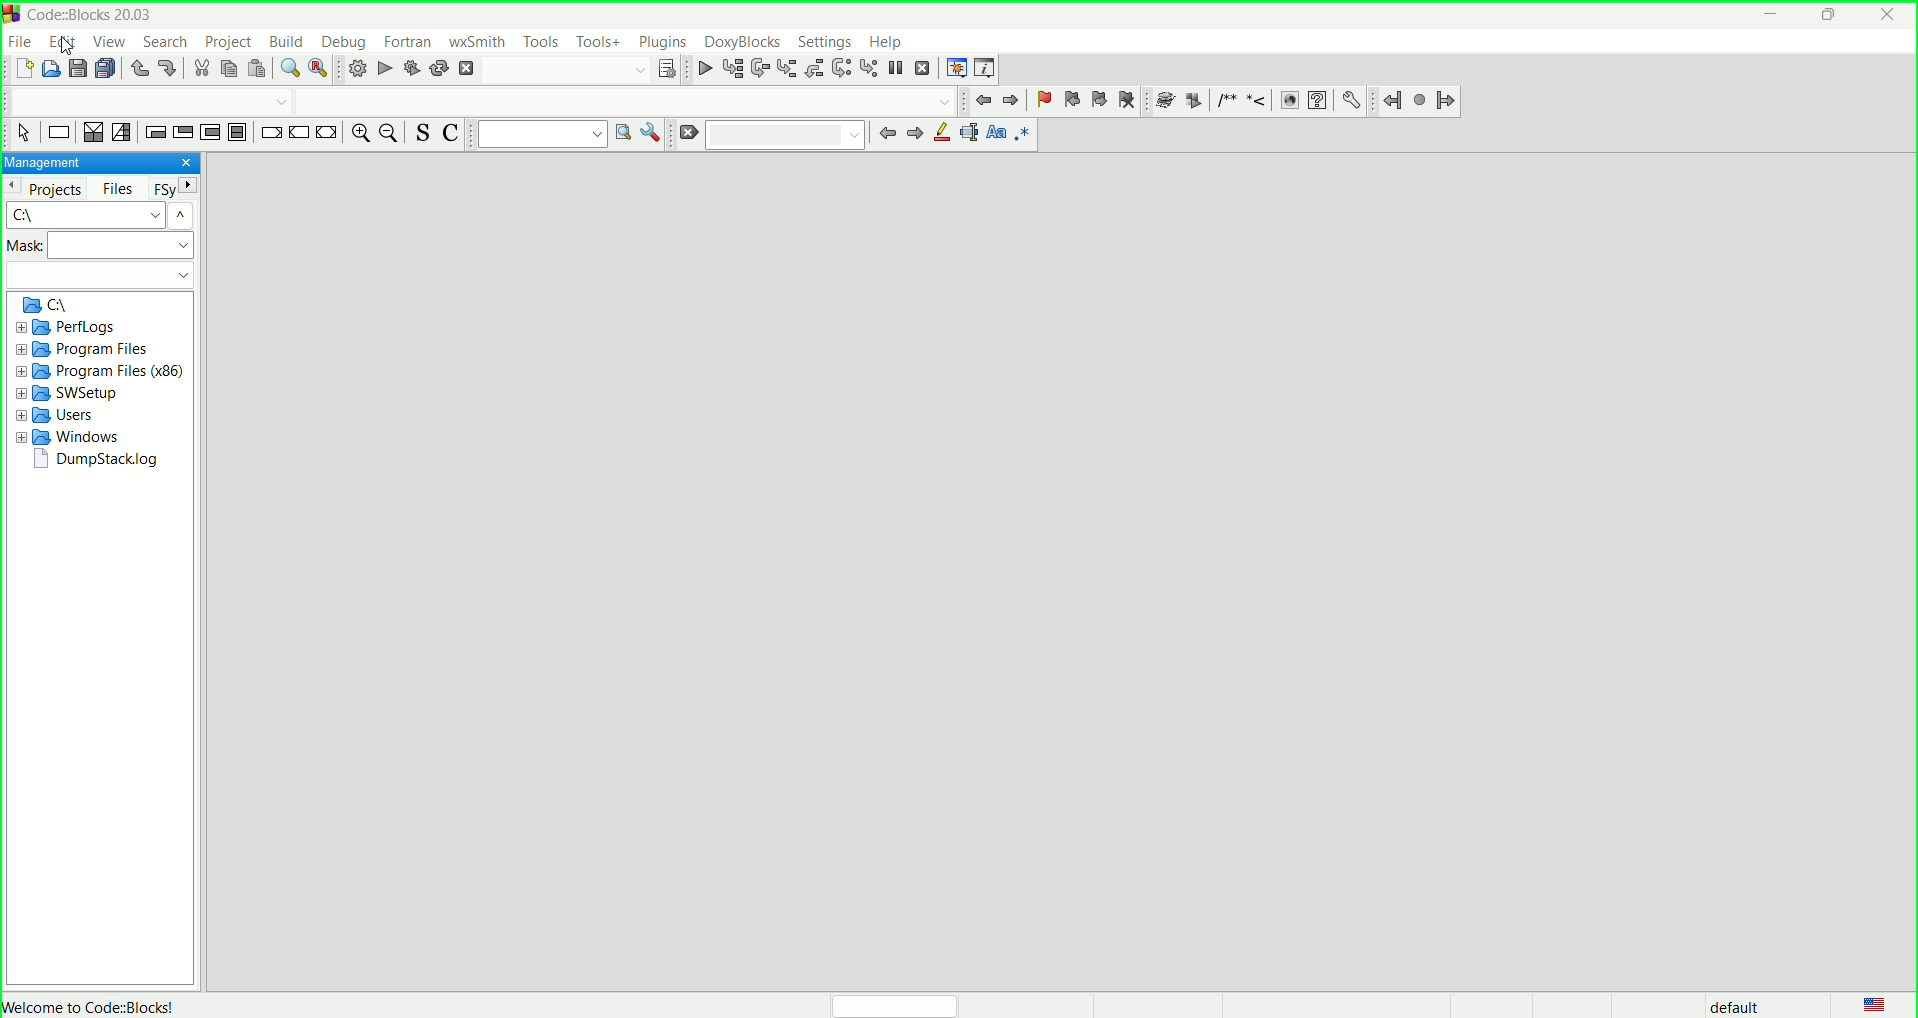  I want to click on Run doxywizard, so click(1165, 100).